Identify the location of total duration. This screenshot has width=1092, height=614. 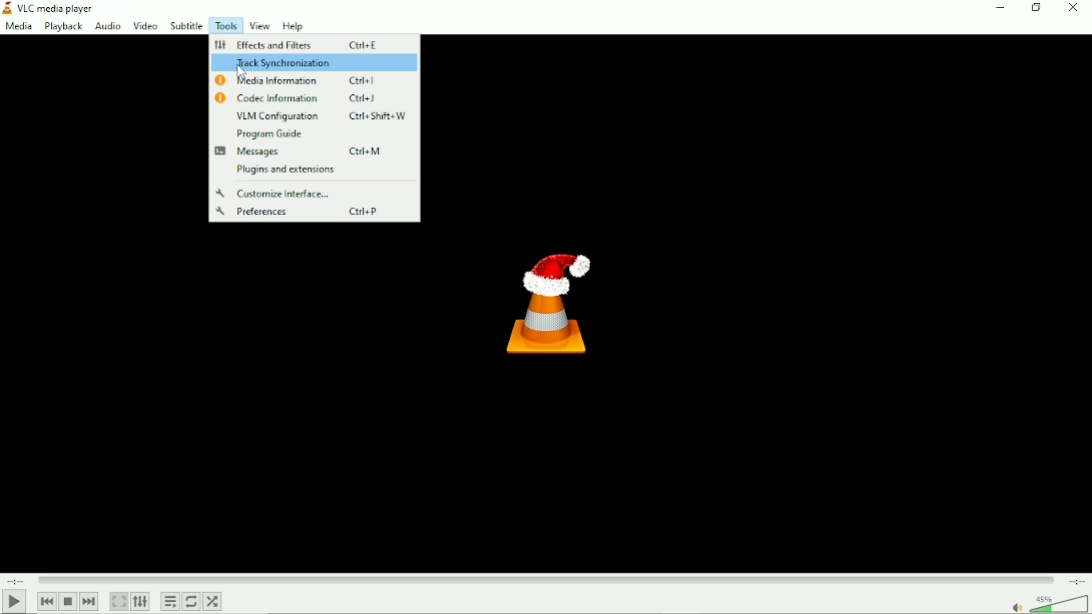
(1074, 581).